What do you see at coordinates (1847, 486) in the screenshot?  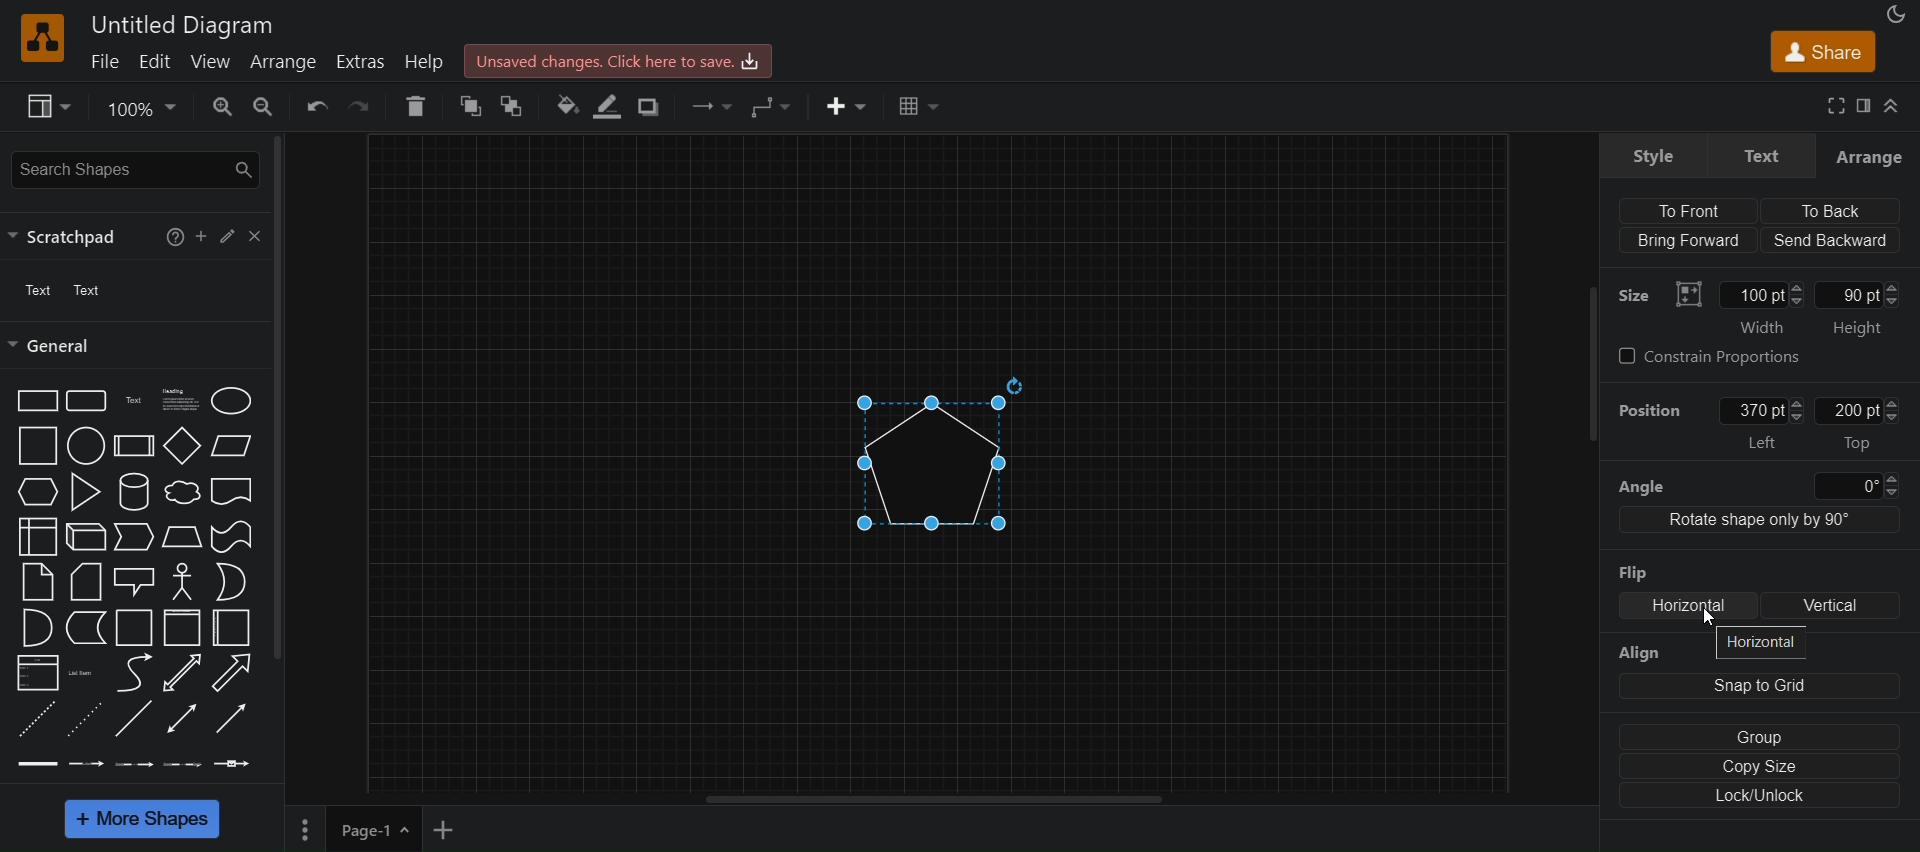 I see `Input angle` at bounding box center [1847, 486].